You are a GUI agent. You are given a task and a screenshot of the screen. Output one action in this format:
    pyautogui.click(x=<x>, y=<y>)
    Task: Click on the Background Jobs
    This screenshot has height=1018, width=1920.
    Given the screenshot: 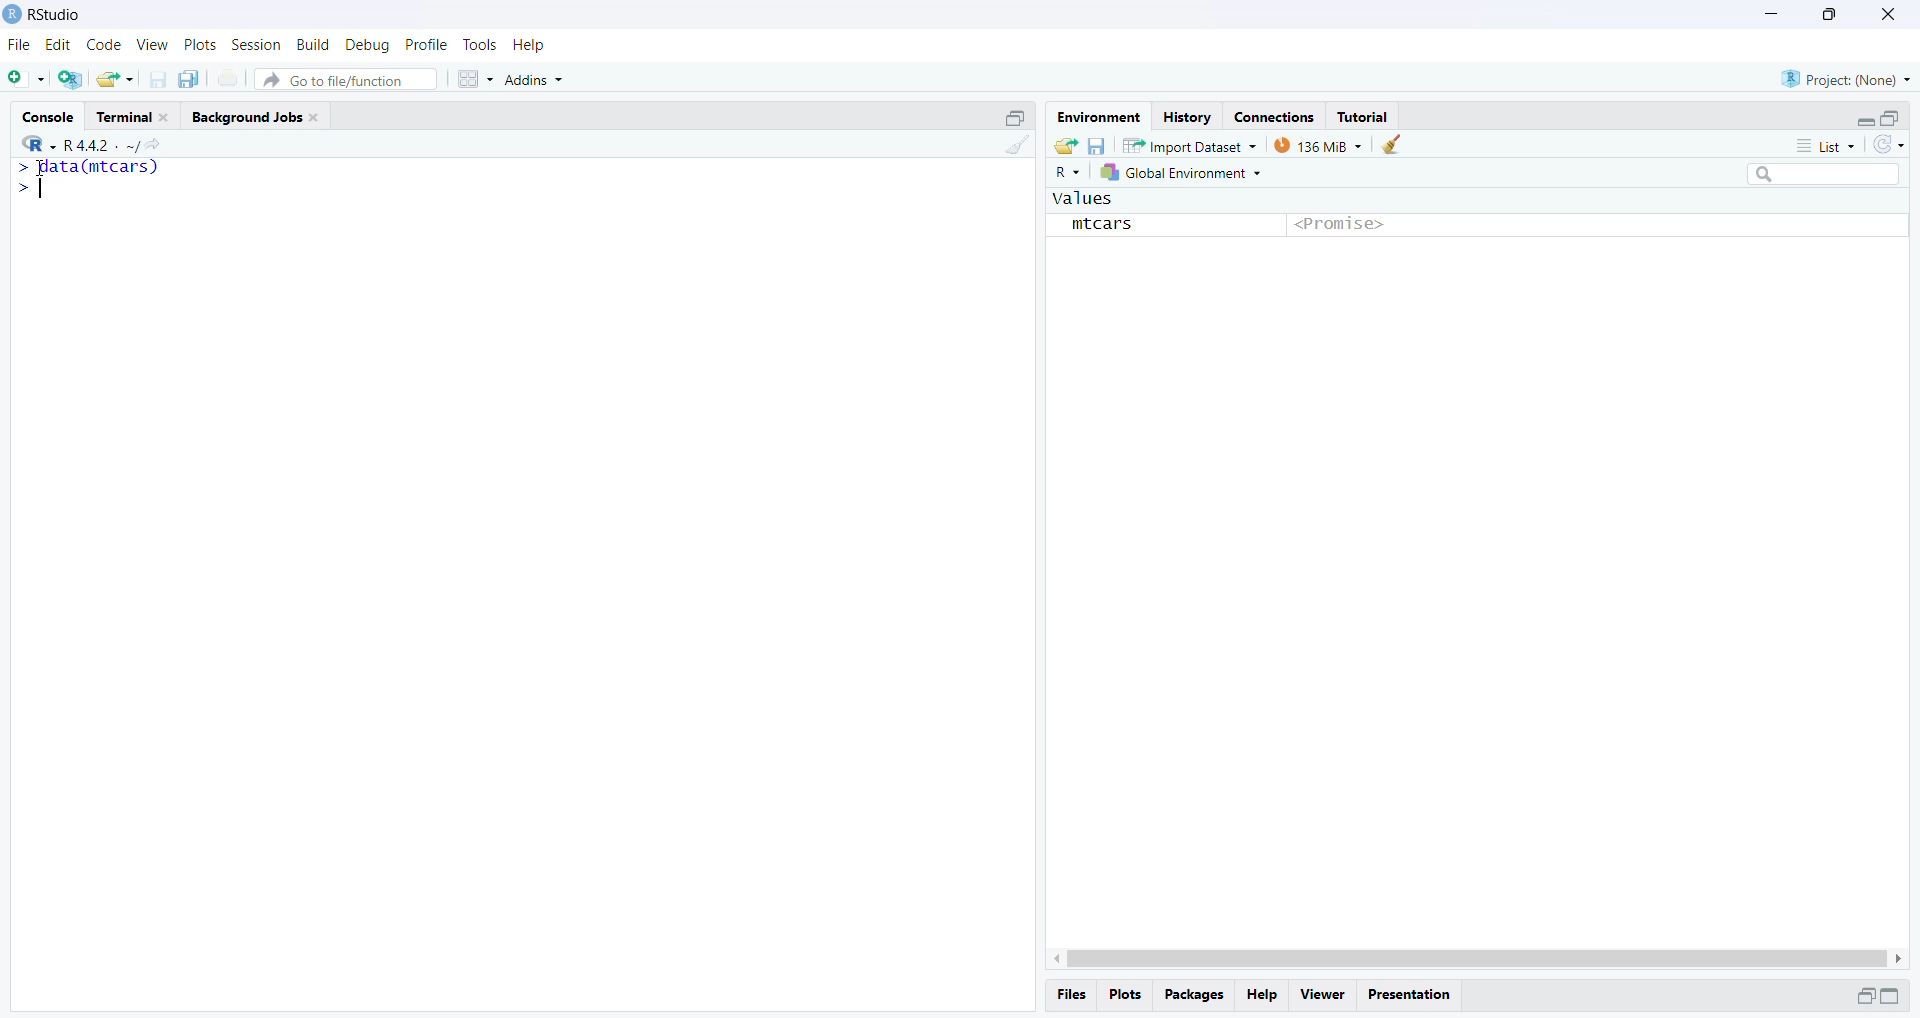 What is the action you would take?
    pyautogui.click(x=259, y=117)
    